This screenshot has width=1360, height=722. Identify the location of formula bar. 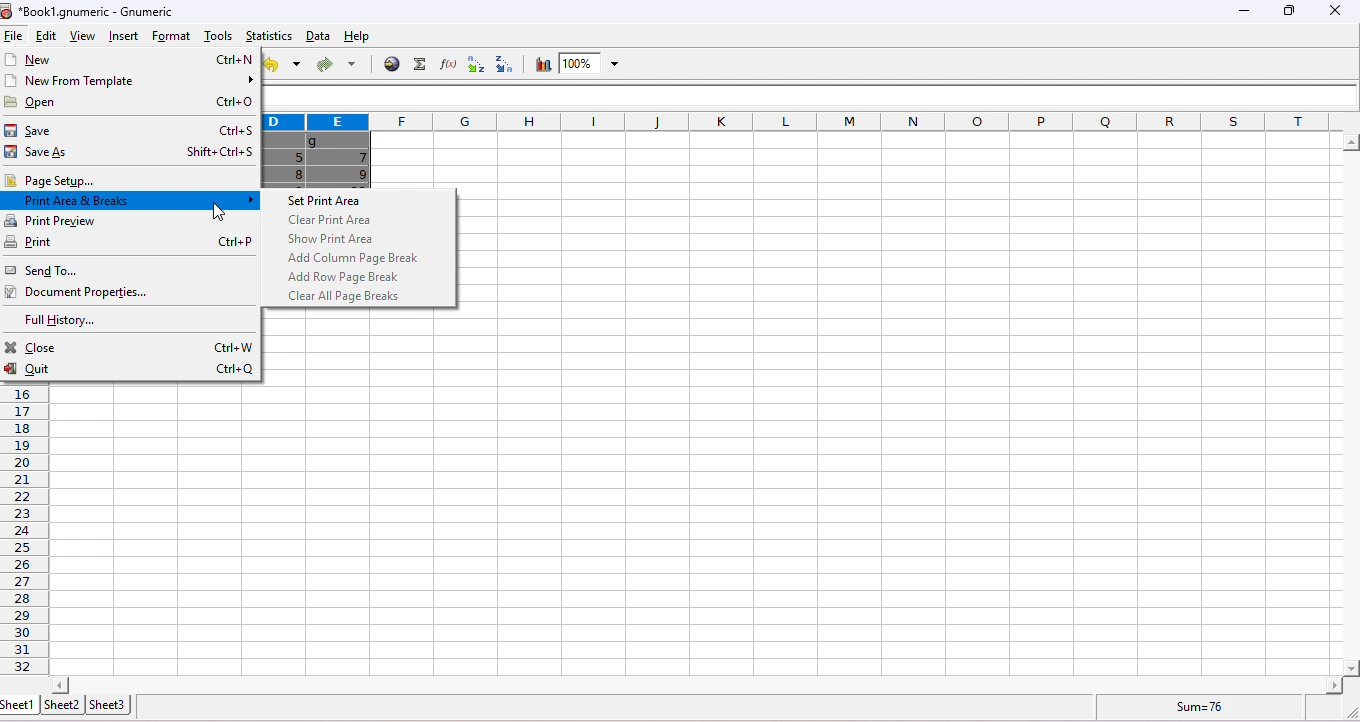
(813, 96).